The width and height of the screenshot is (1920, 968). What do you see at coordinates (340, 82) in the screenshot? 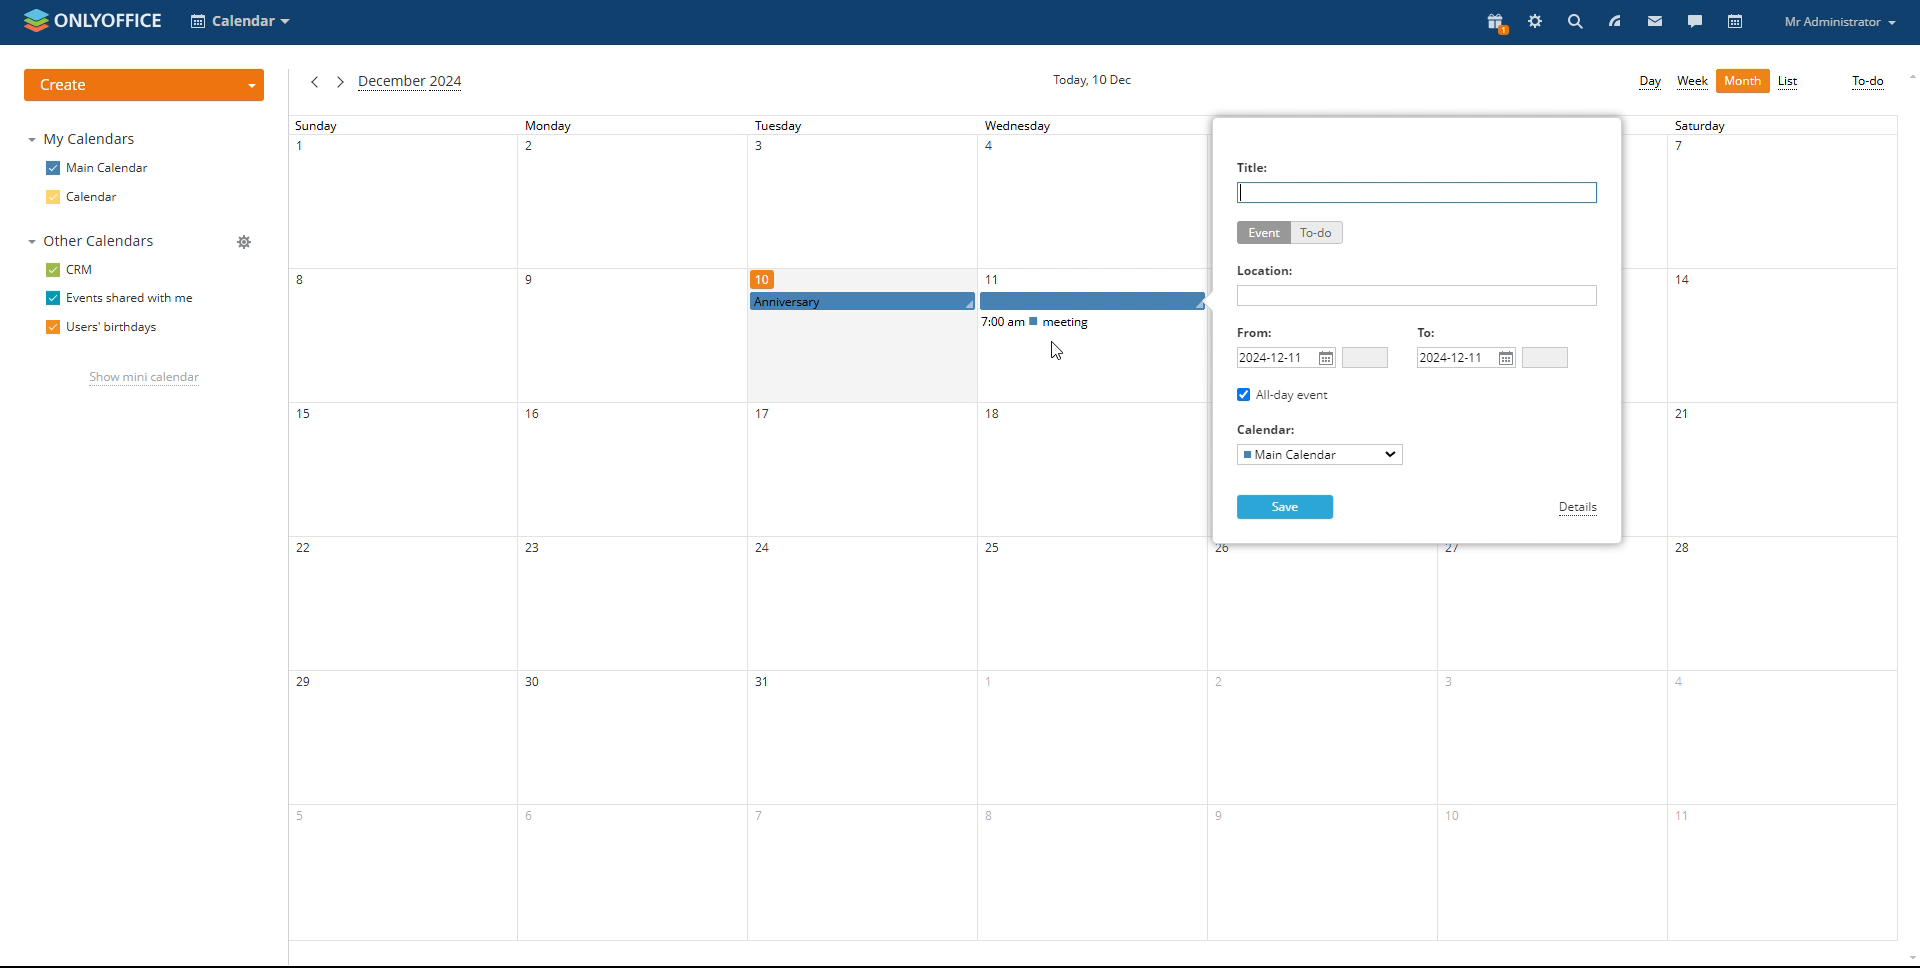
I see `next month` at bounding box center [340, 82].